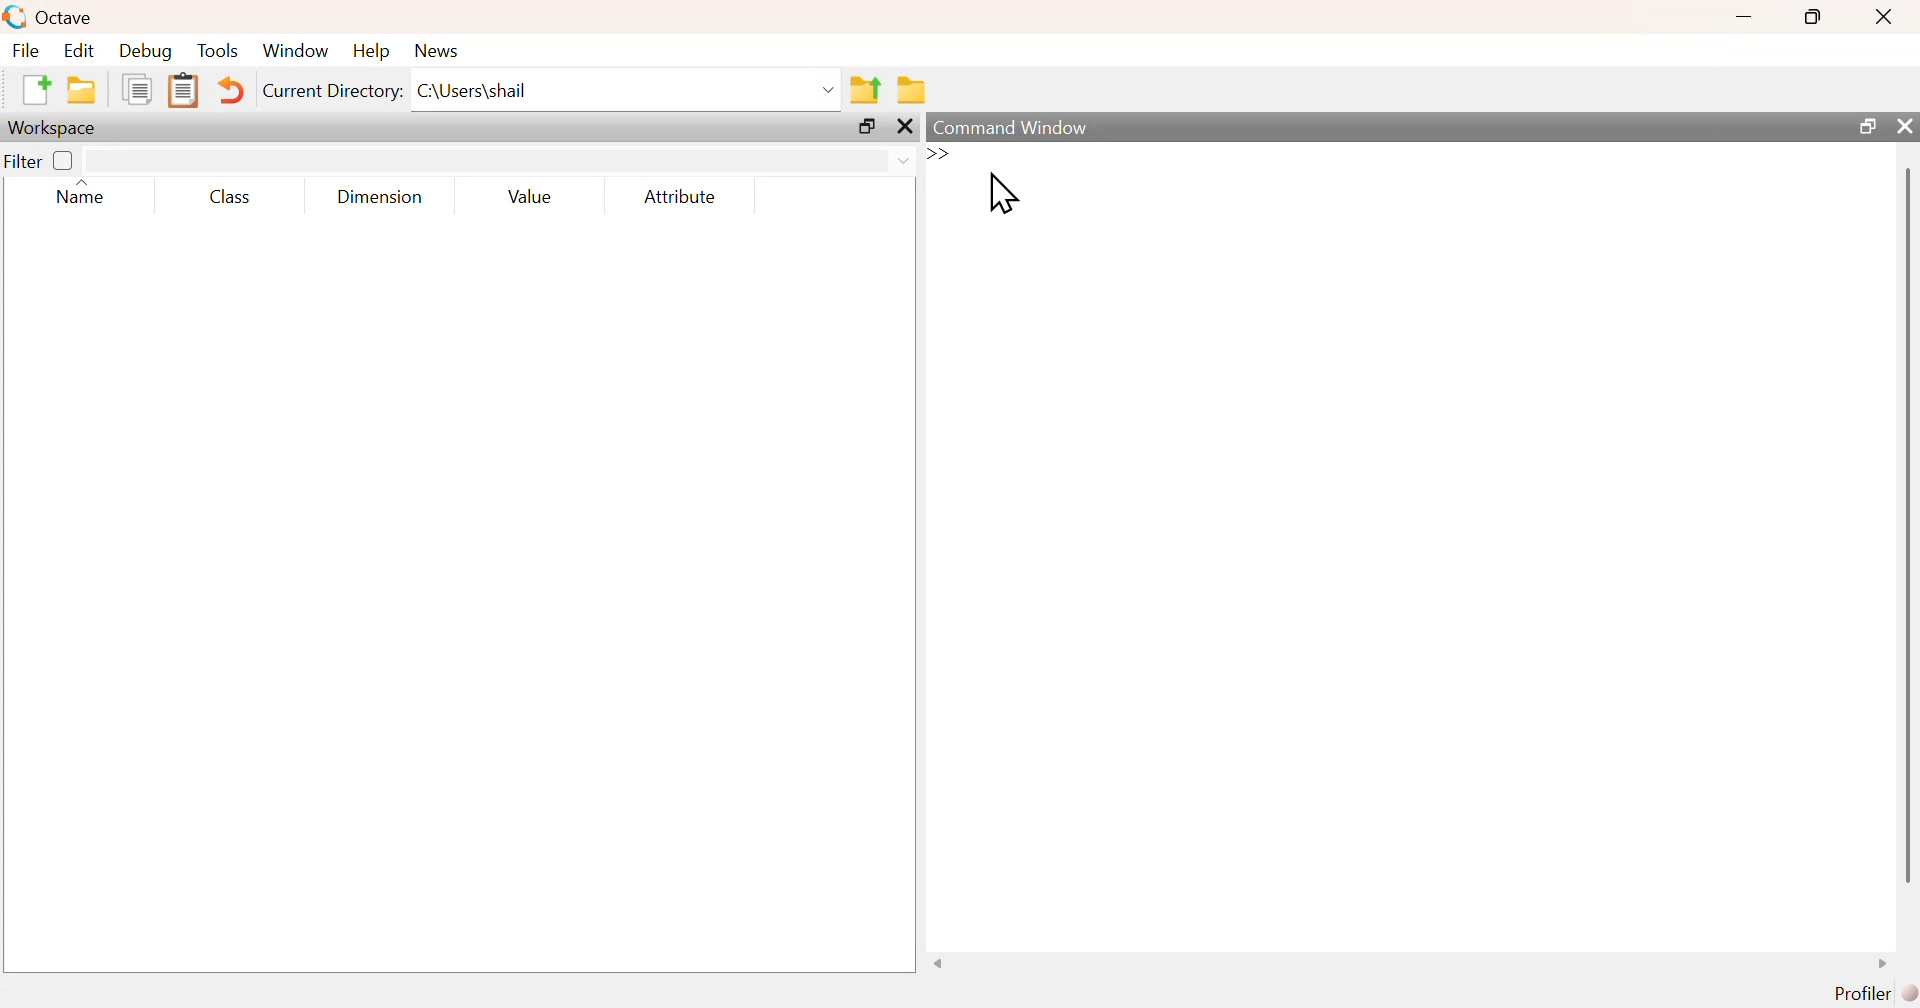 The width and height of the screenshot is (1920, 1008). What do you see at coordinates (17, 18) in the screenshot?
I see `Logo` at bounding box center [17, 18].